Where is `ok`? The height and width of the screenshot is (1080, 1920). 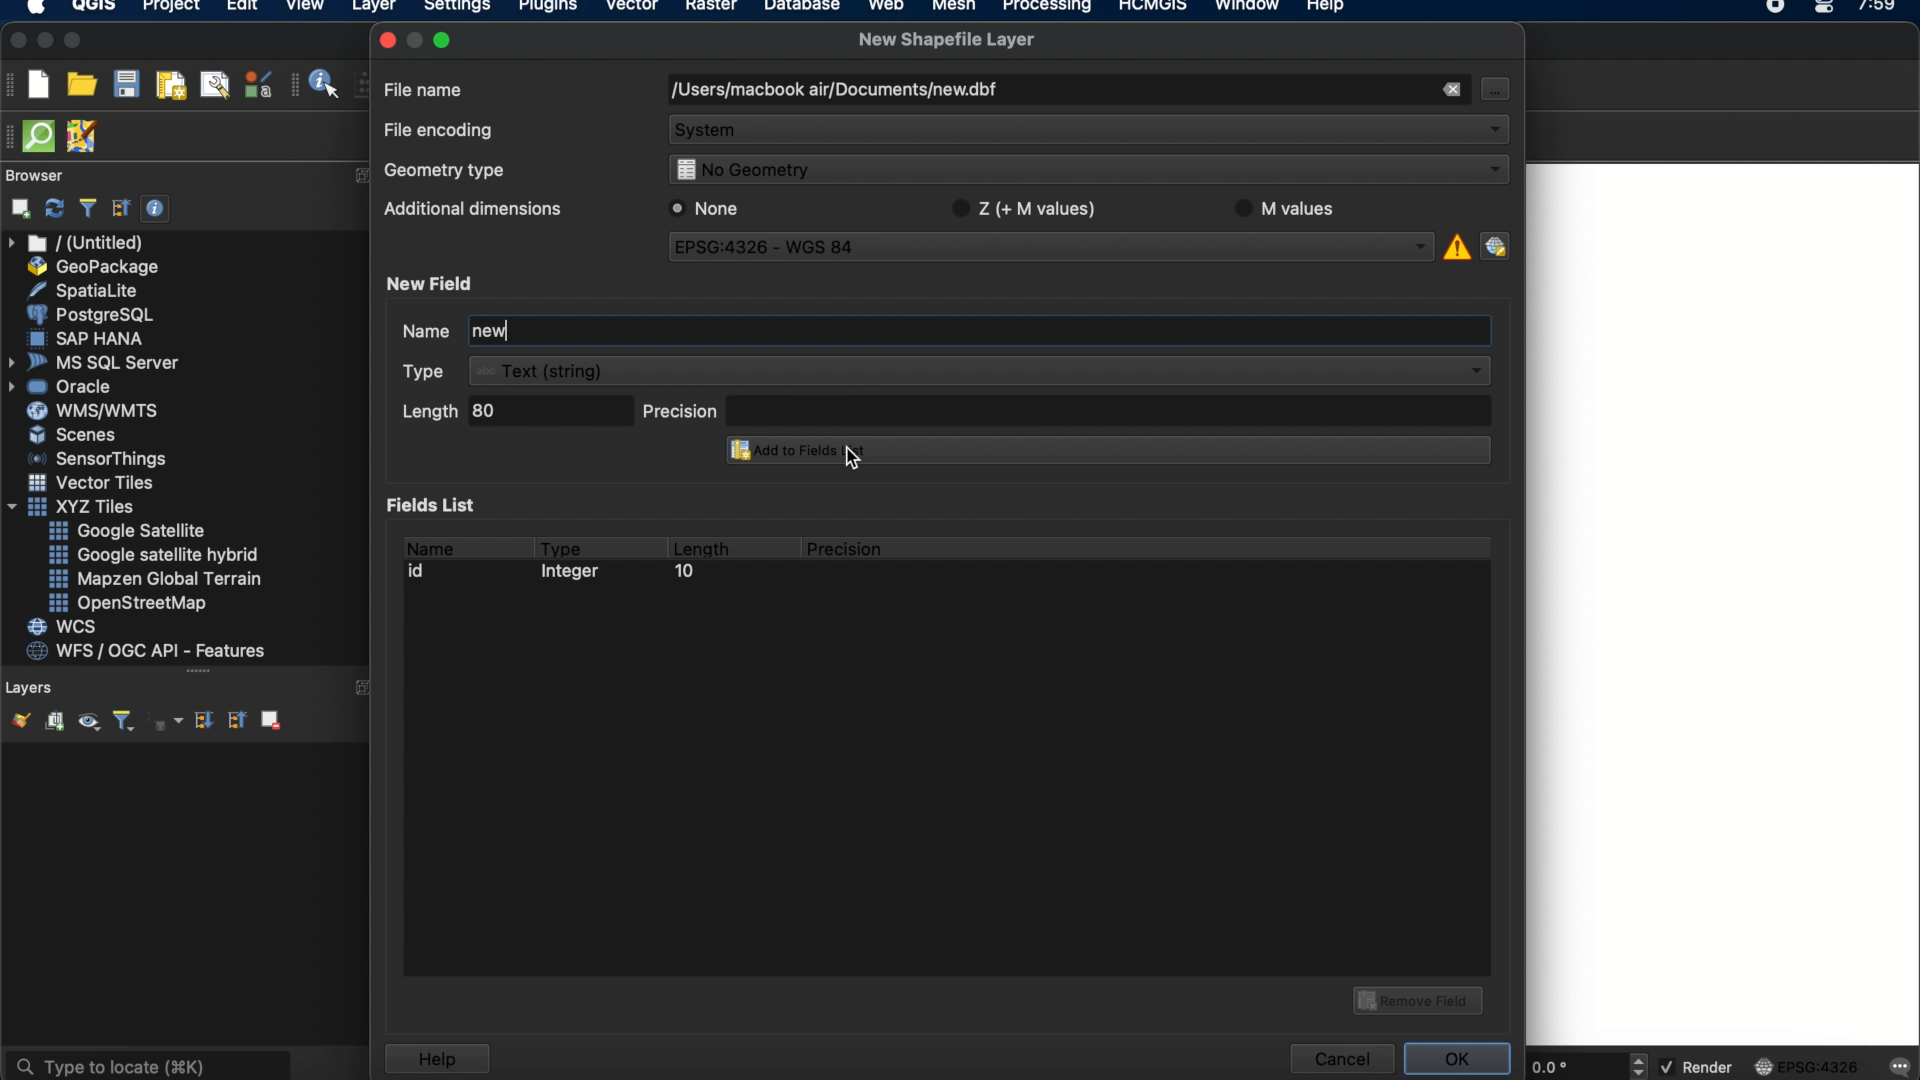 ok is located at coordinates (1460, 1056).